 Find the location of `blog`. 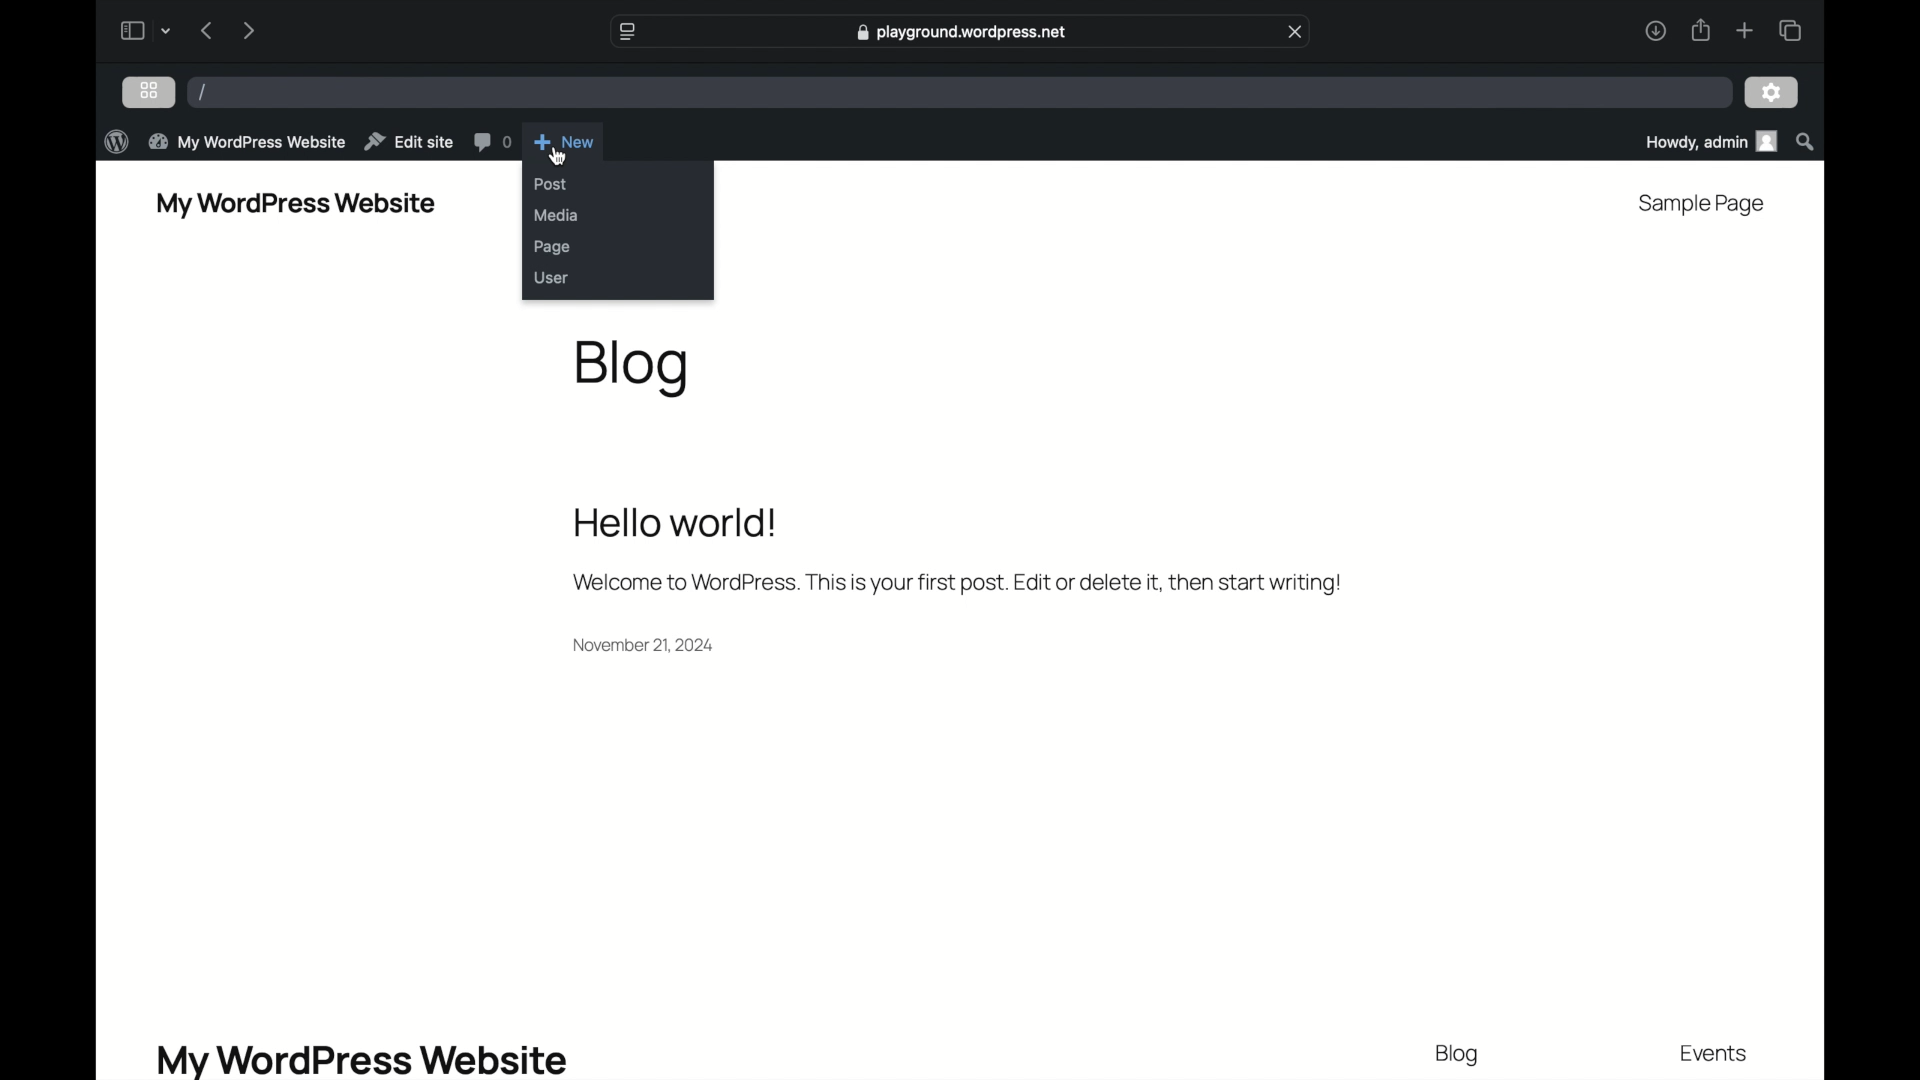

blog is located at coordinates (1458, 1055).